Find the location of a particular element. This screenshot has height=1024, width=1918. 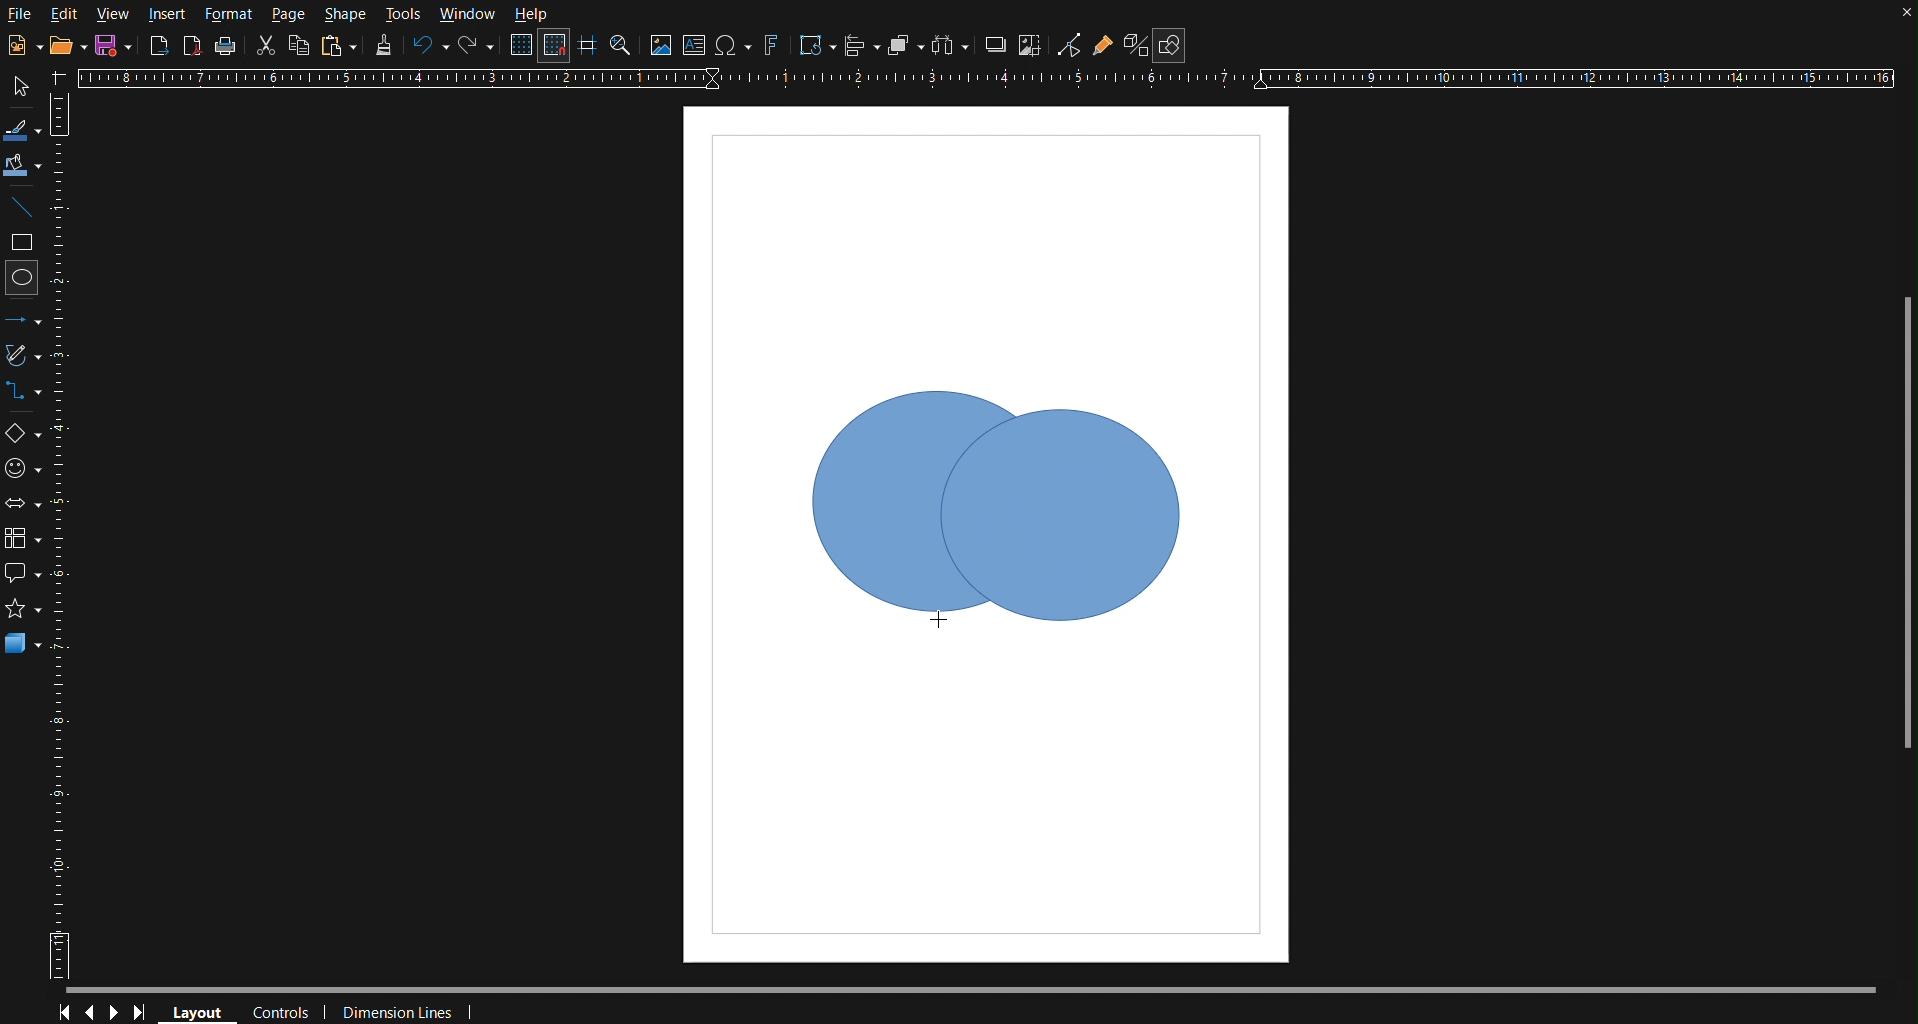

Horizontal Ruler is located at coordinates (995, 79).